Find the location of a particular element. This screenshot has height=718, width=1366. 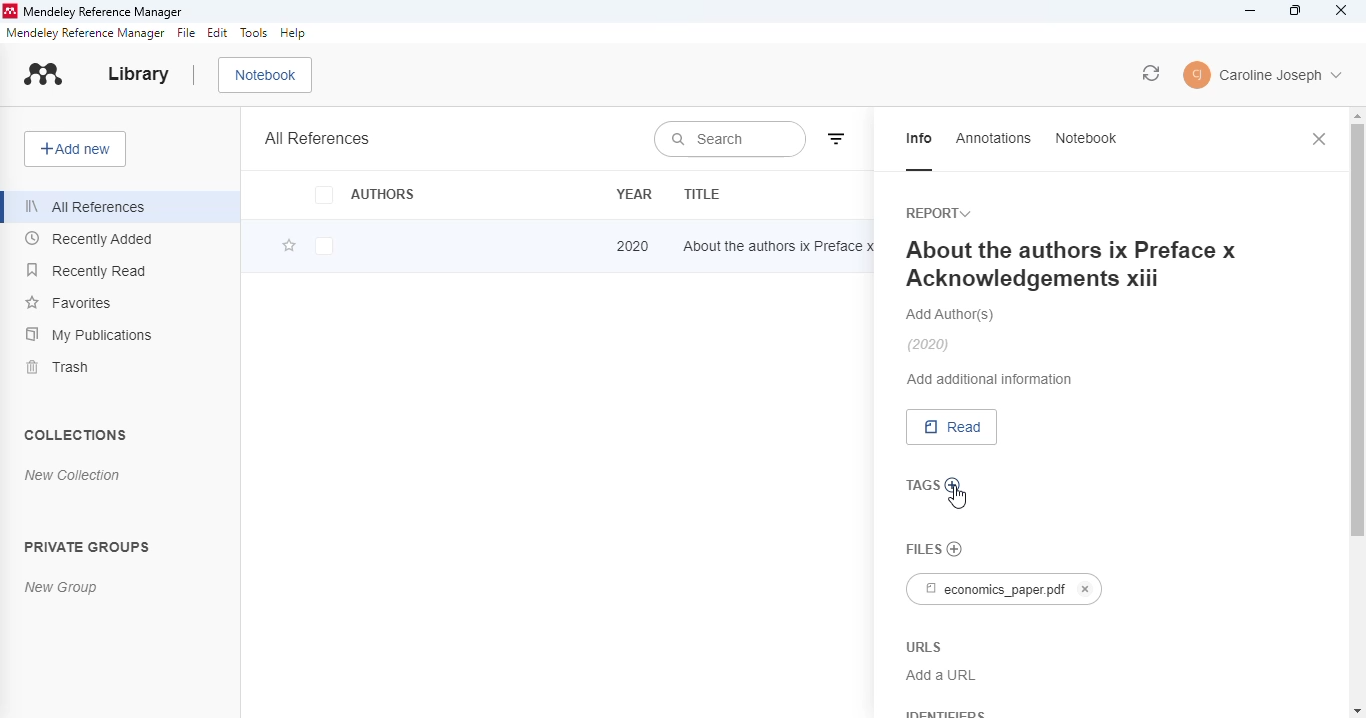

report is located at coordinates (937, 214).